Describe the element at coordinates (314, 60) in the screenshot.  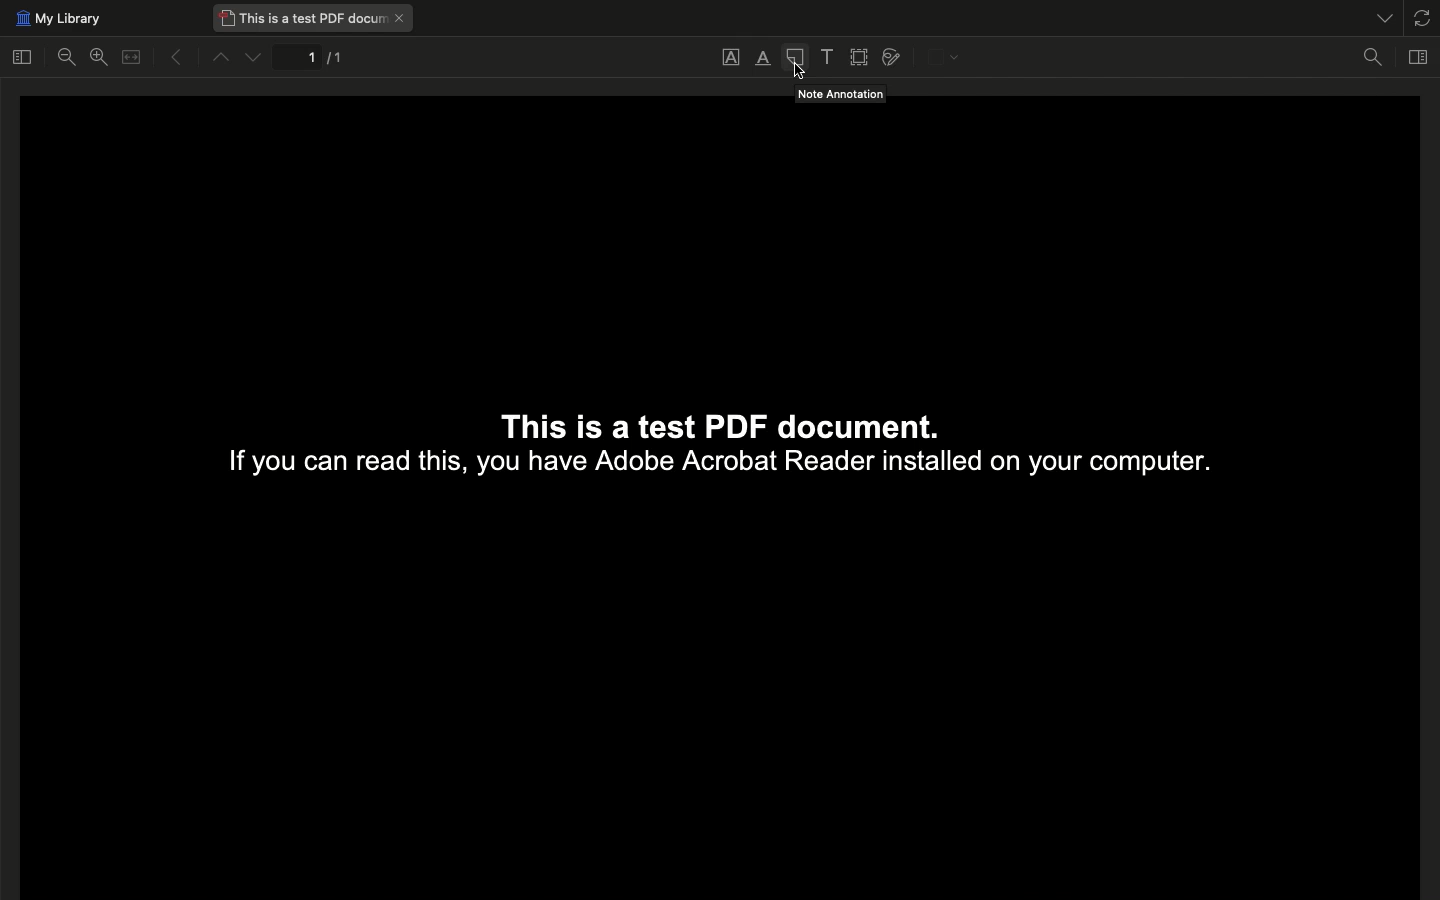
I see `1/1` at that location.